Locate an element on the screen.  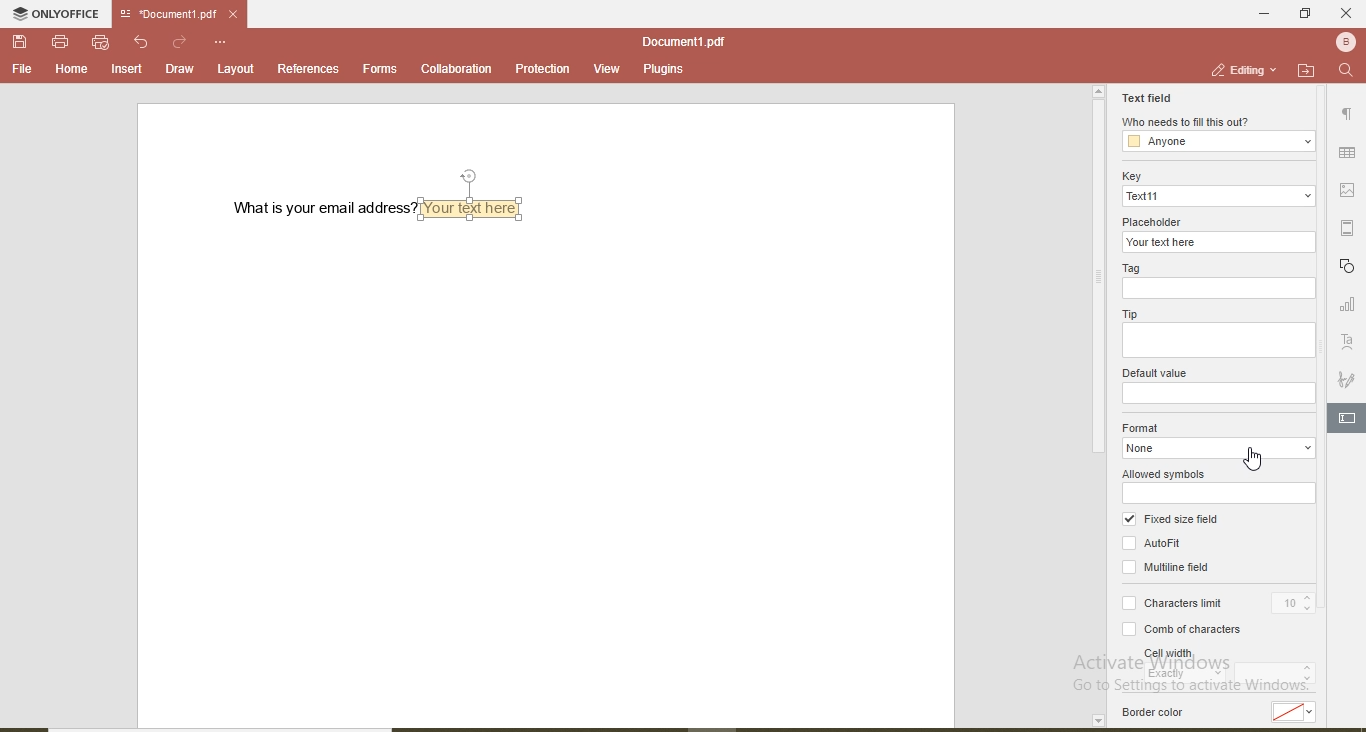
multiline field is located at coordinates (1169, 568).